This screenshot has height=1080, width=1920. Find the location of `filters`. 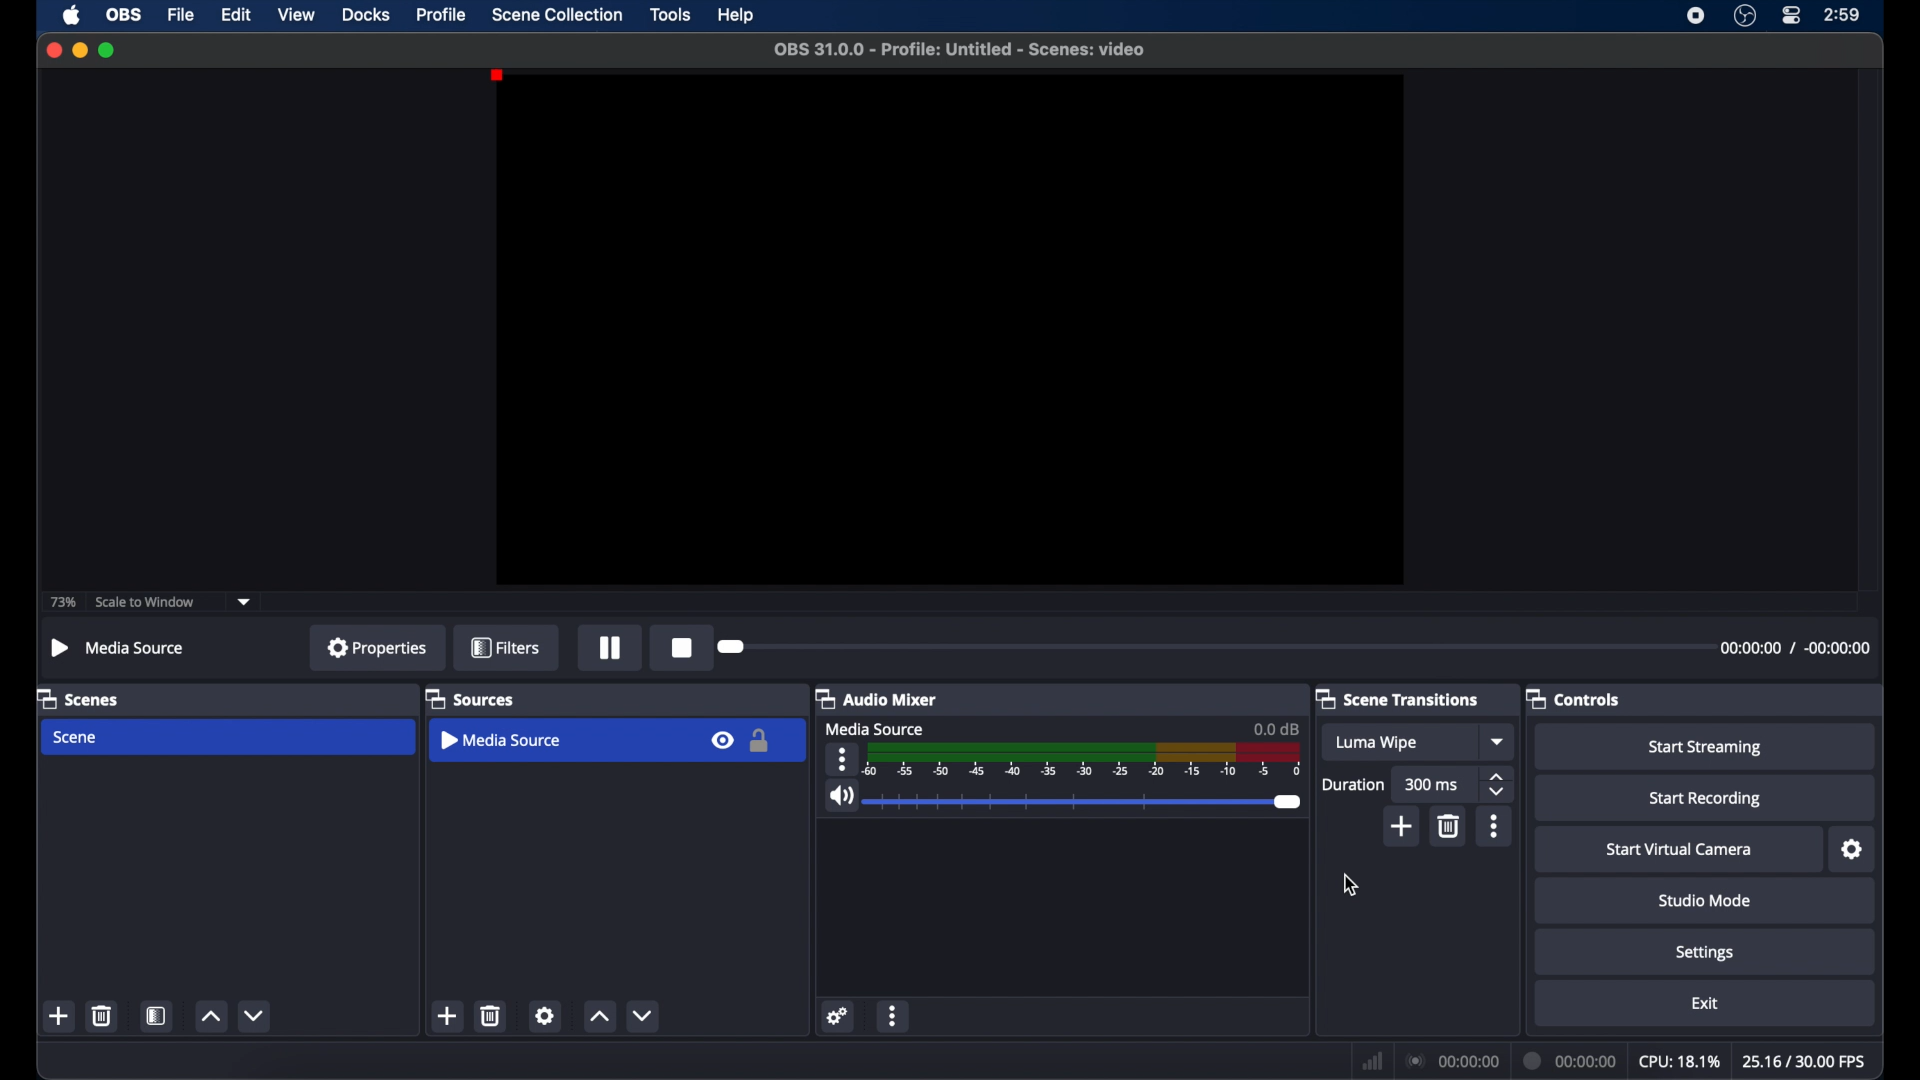

filters is located at coordinates (505, 647).